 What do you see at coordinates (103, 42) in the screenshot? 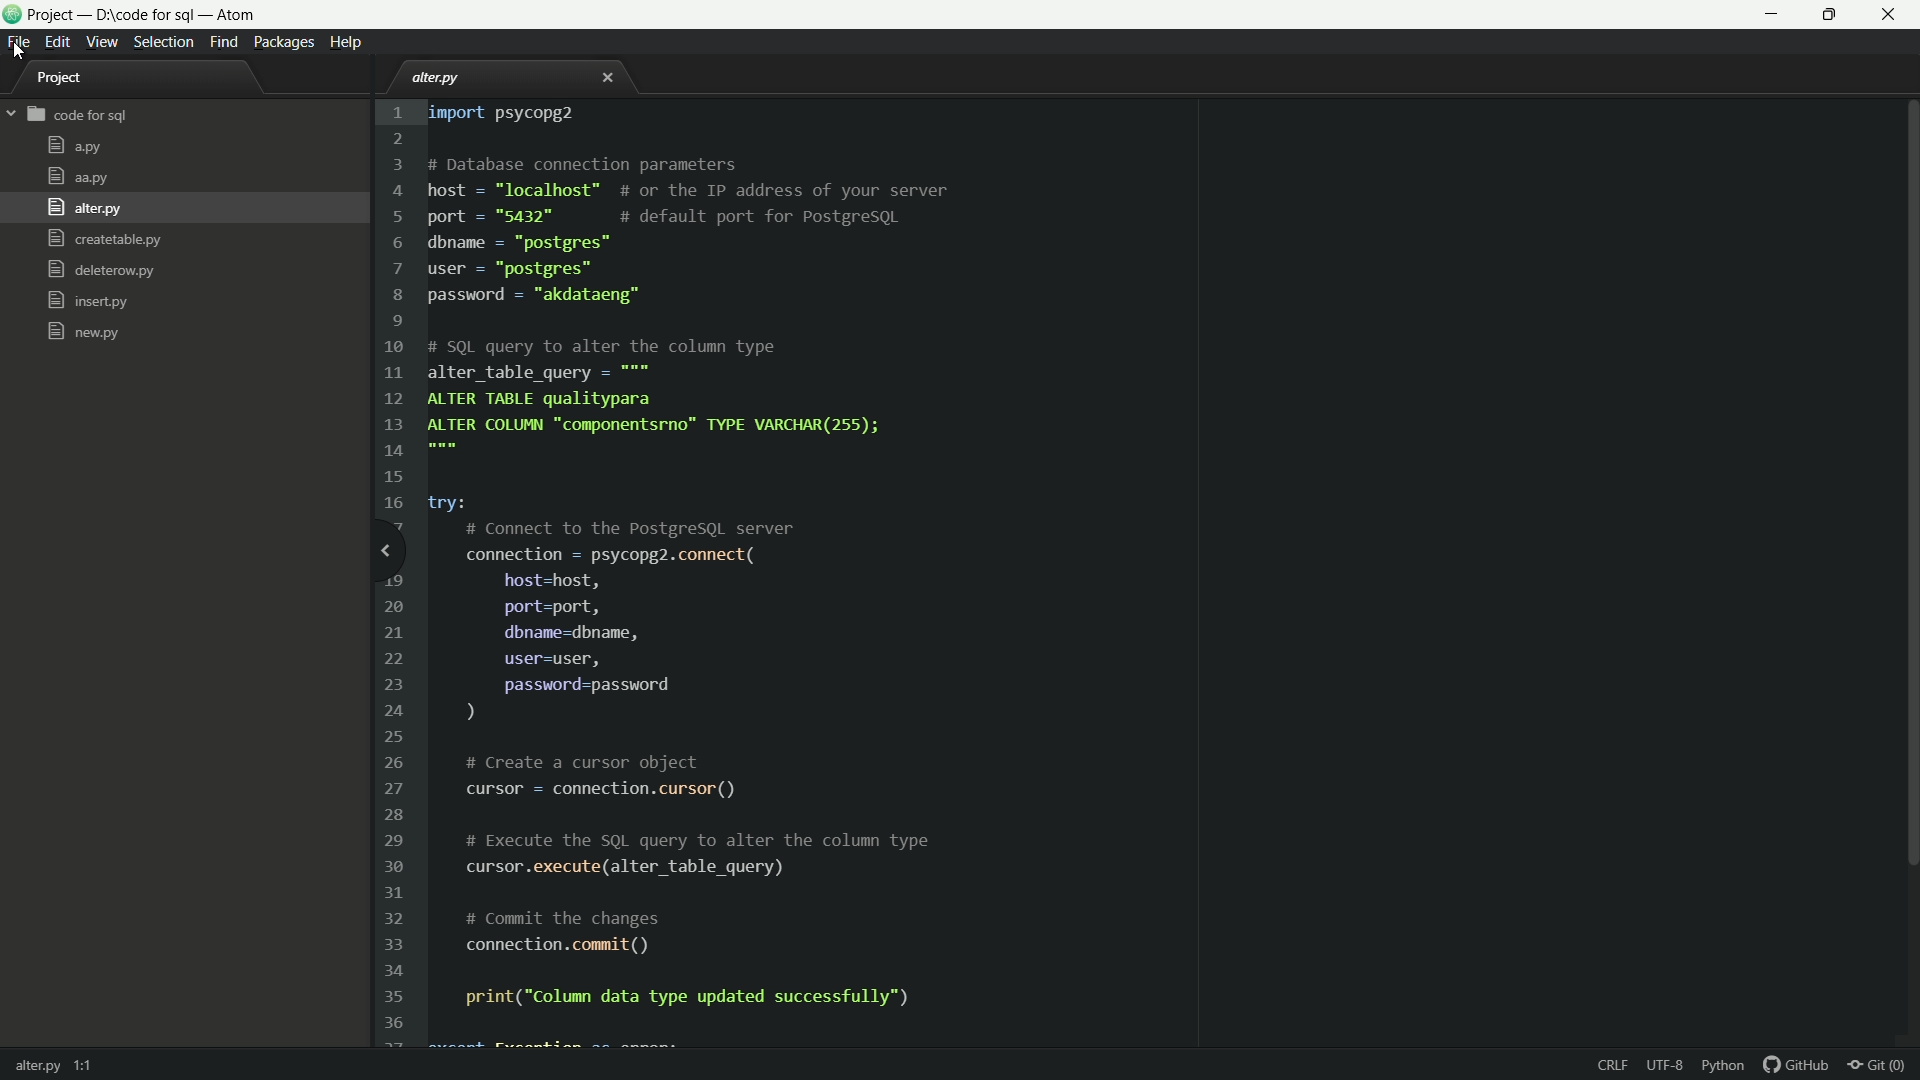
I see `view menu` at bounding box center [103, 42].